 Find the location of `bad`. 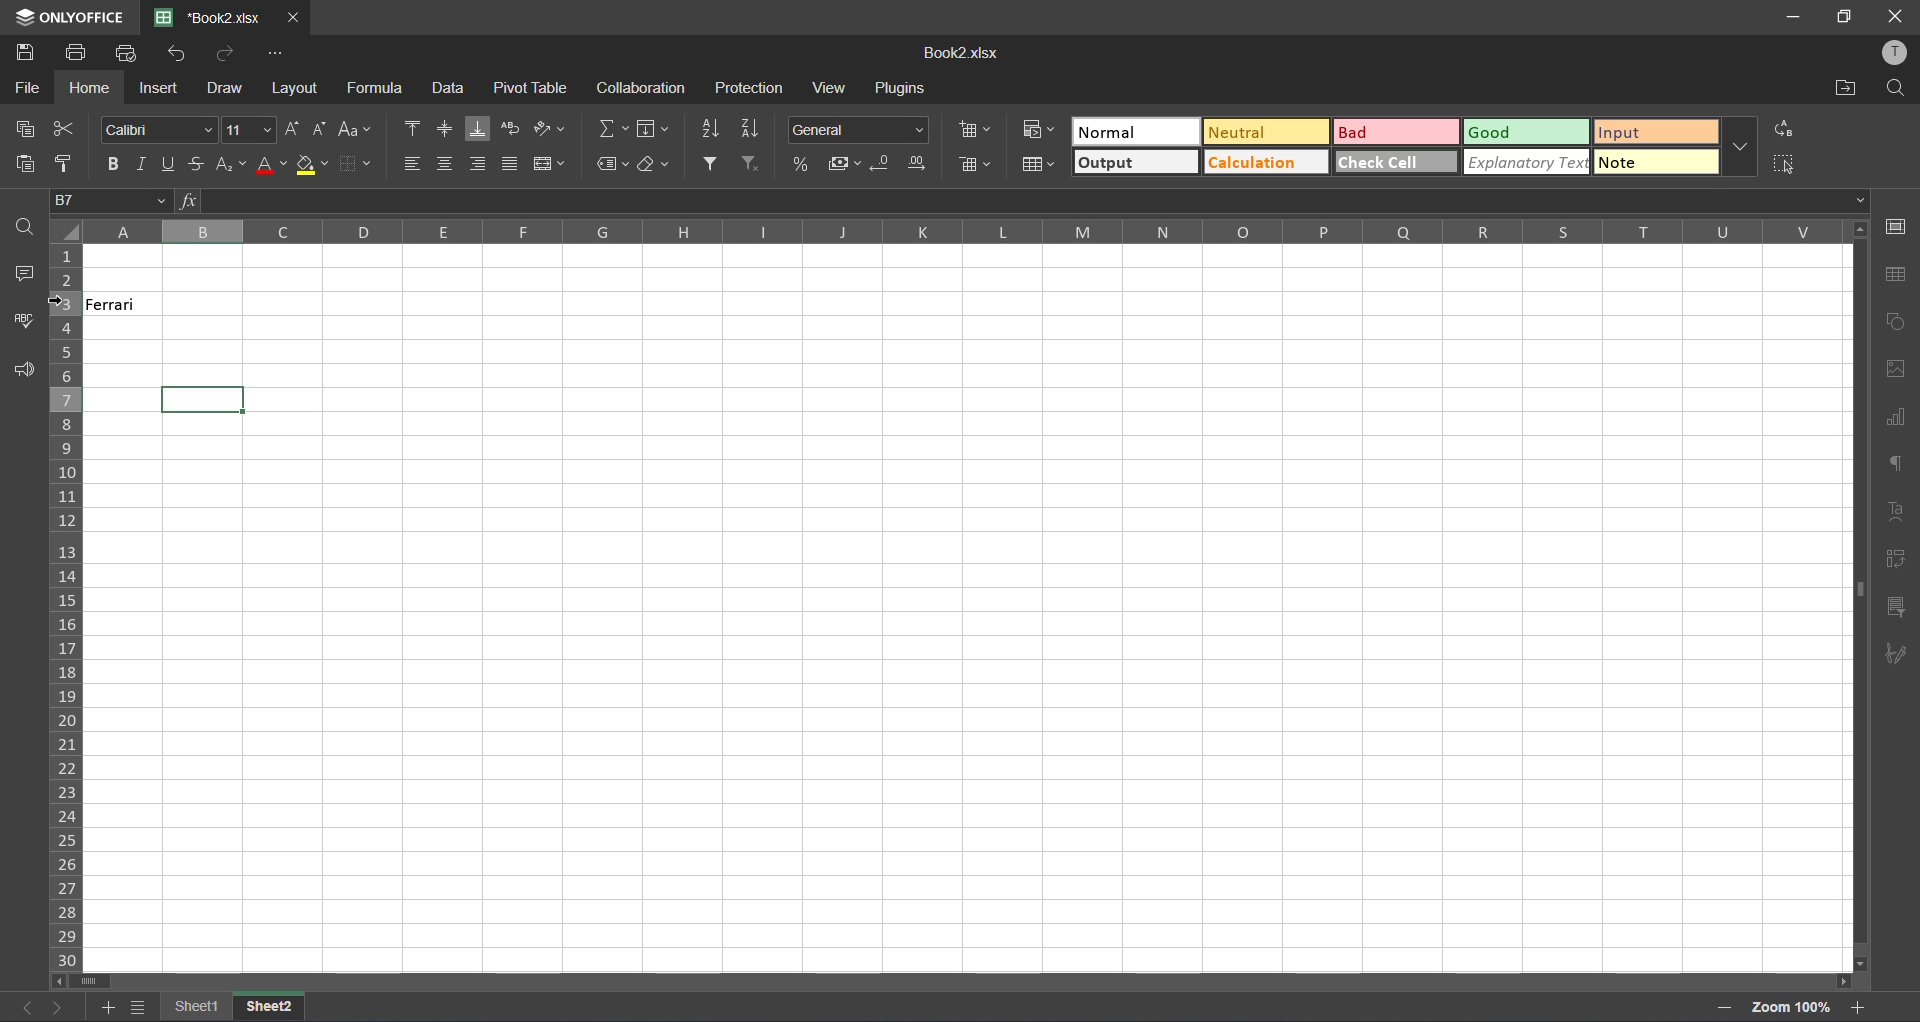

bad is located at coordinates (1371, 131).